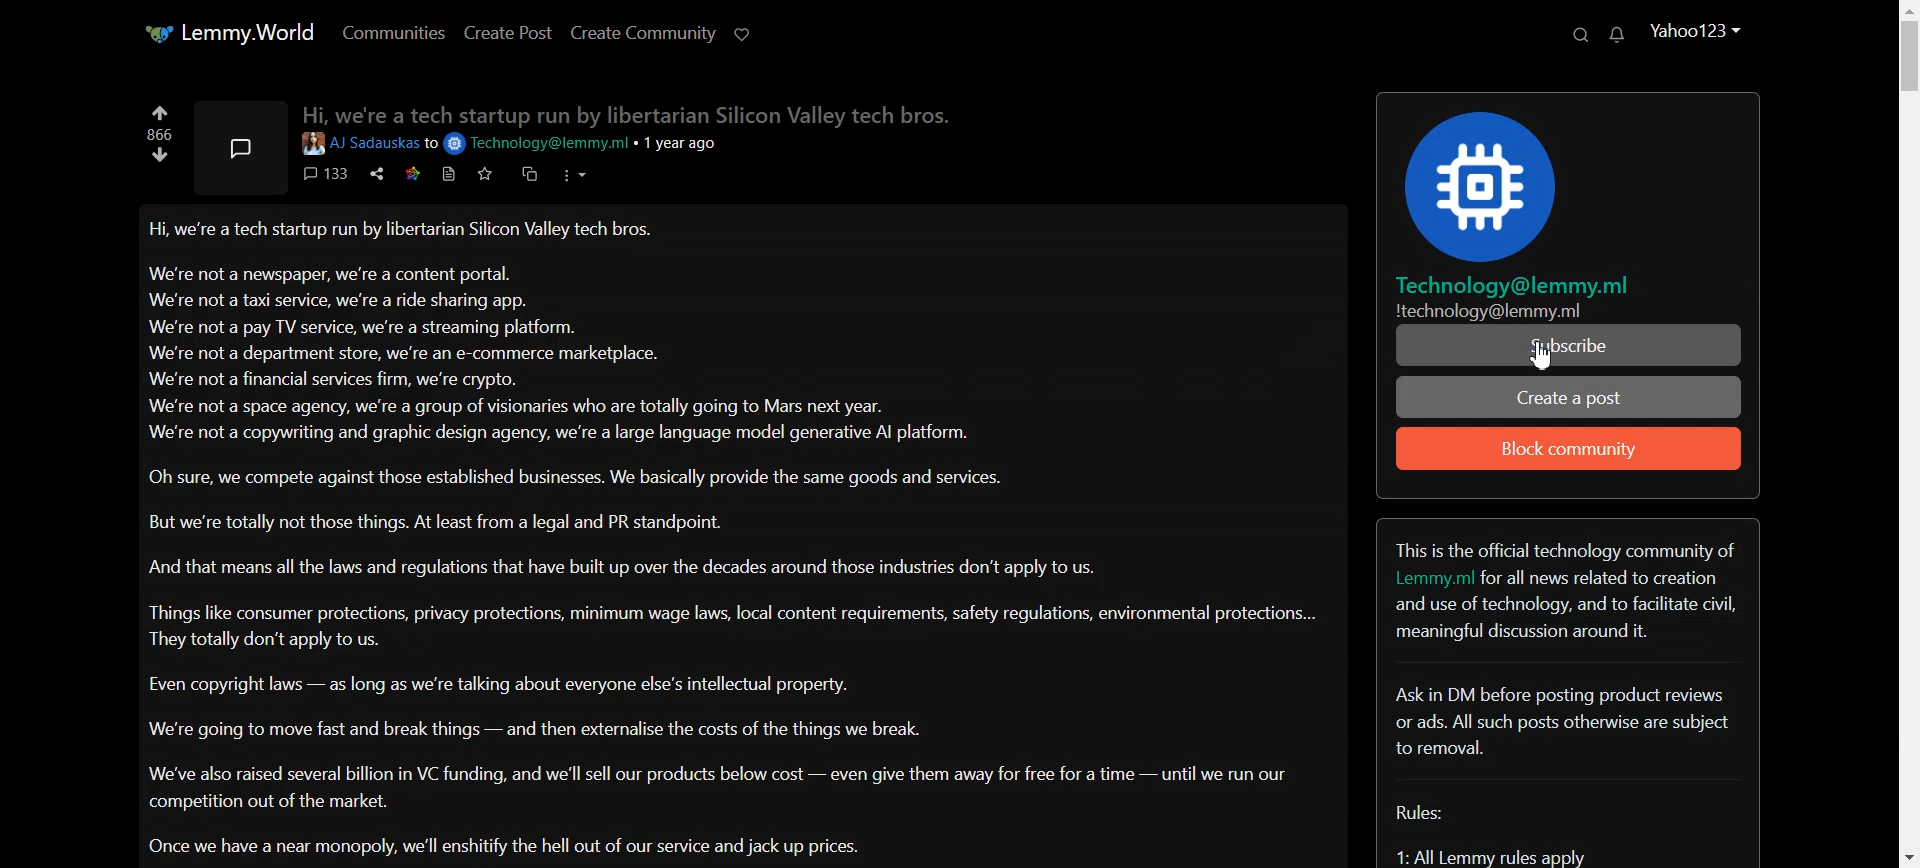 The width and height of the screenshot is (1920, 868). What do you see at coordinates (1570, 397) in the screenshot?
I see `Create Post` at bounding box center [1570, 397].